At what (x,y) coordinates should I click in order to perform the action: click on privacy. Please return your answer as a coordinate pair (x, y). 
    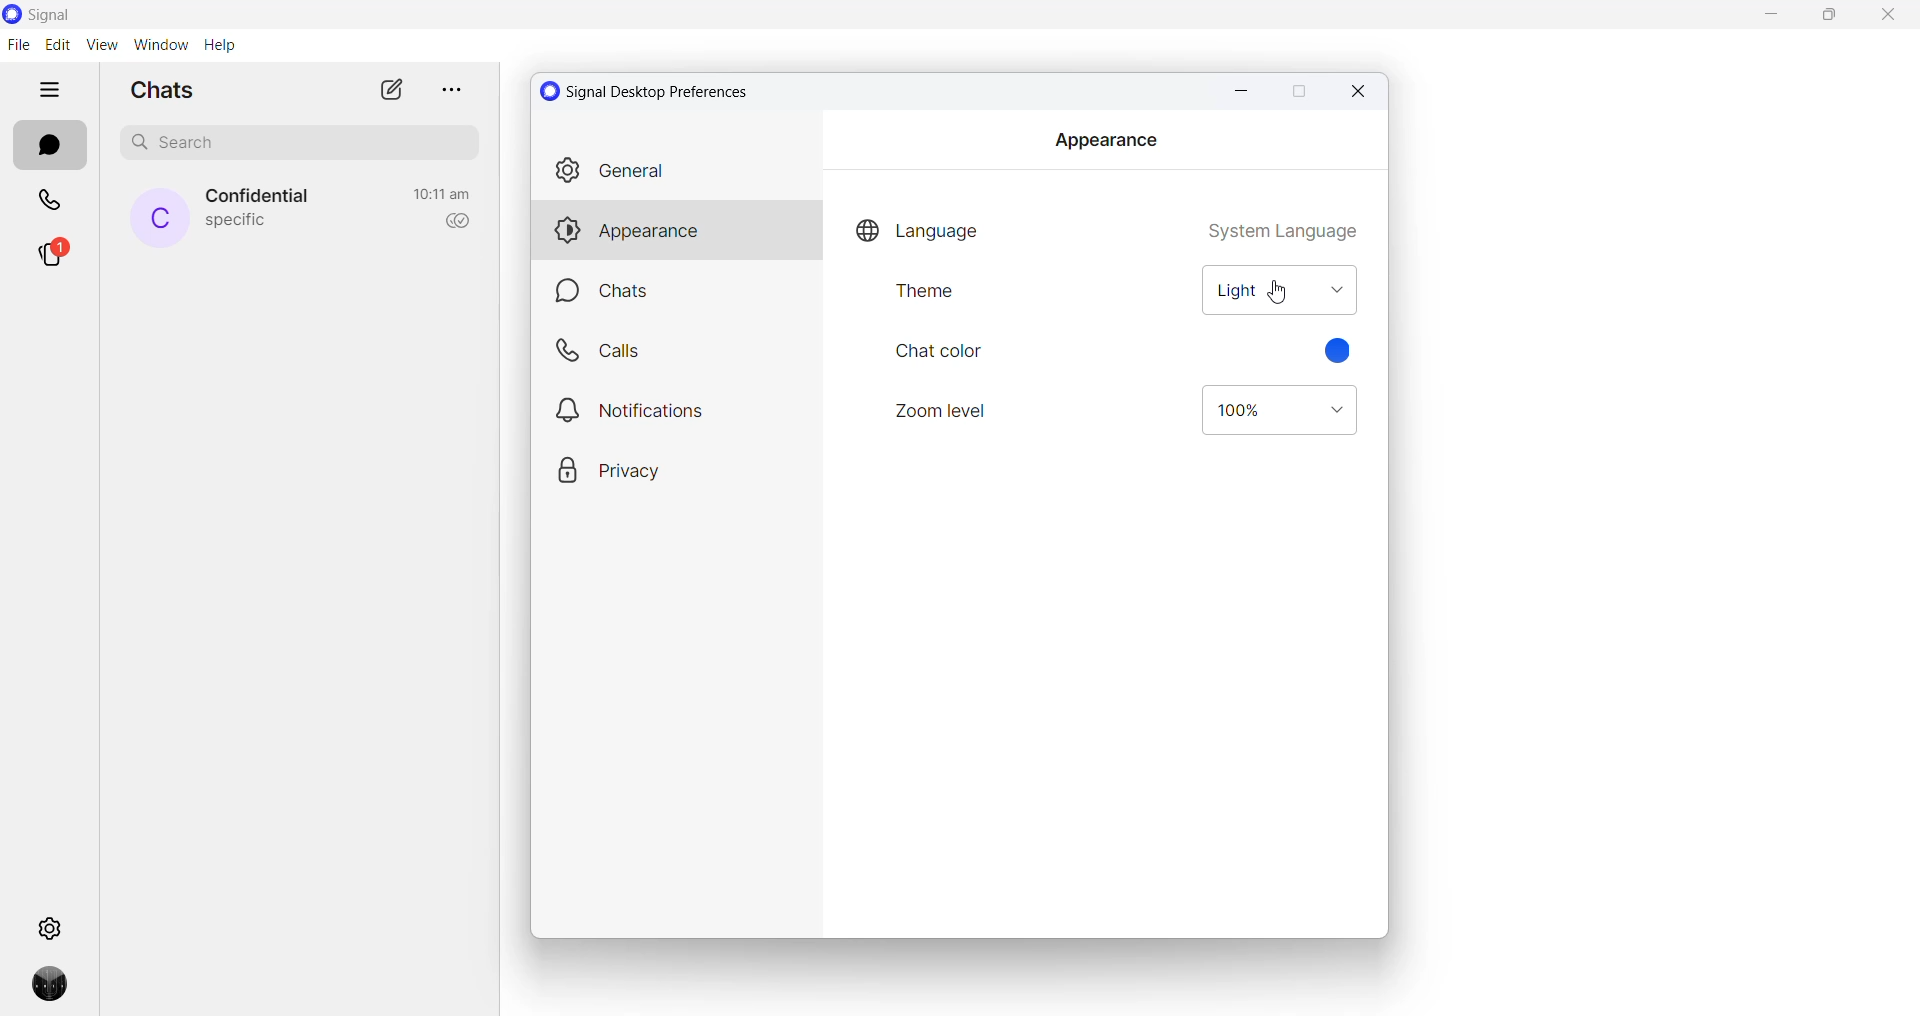
    Looking at the image, I should click on (668, 469).